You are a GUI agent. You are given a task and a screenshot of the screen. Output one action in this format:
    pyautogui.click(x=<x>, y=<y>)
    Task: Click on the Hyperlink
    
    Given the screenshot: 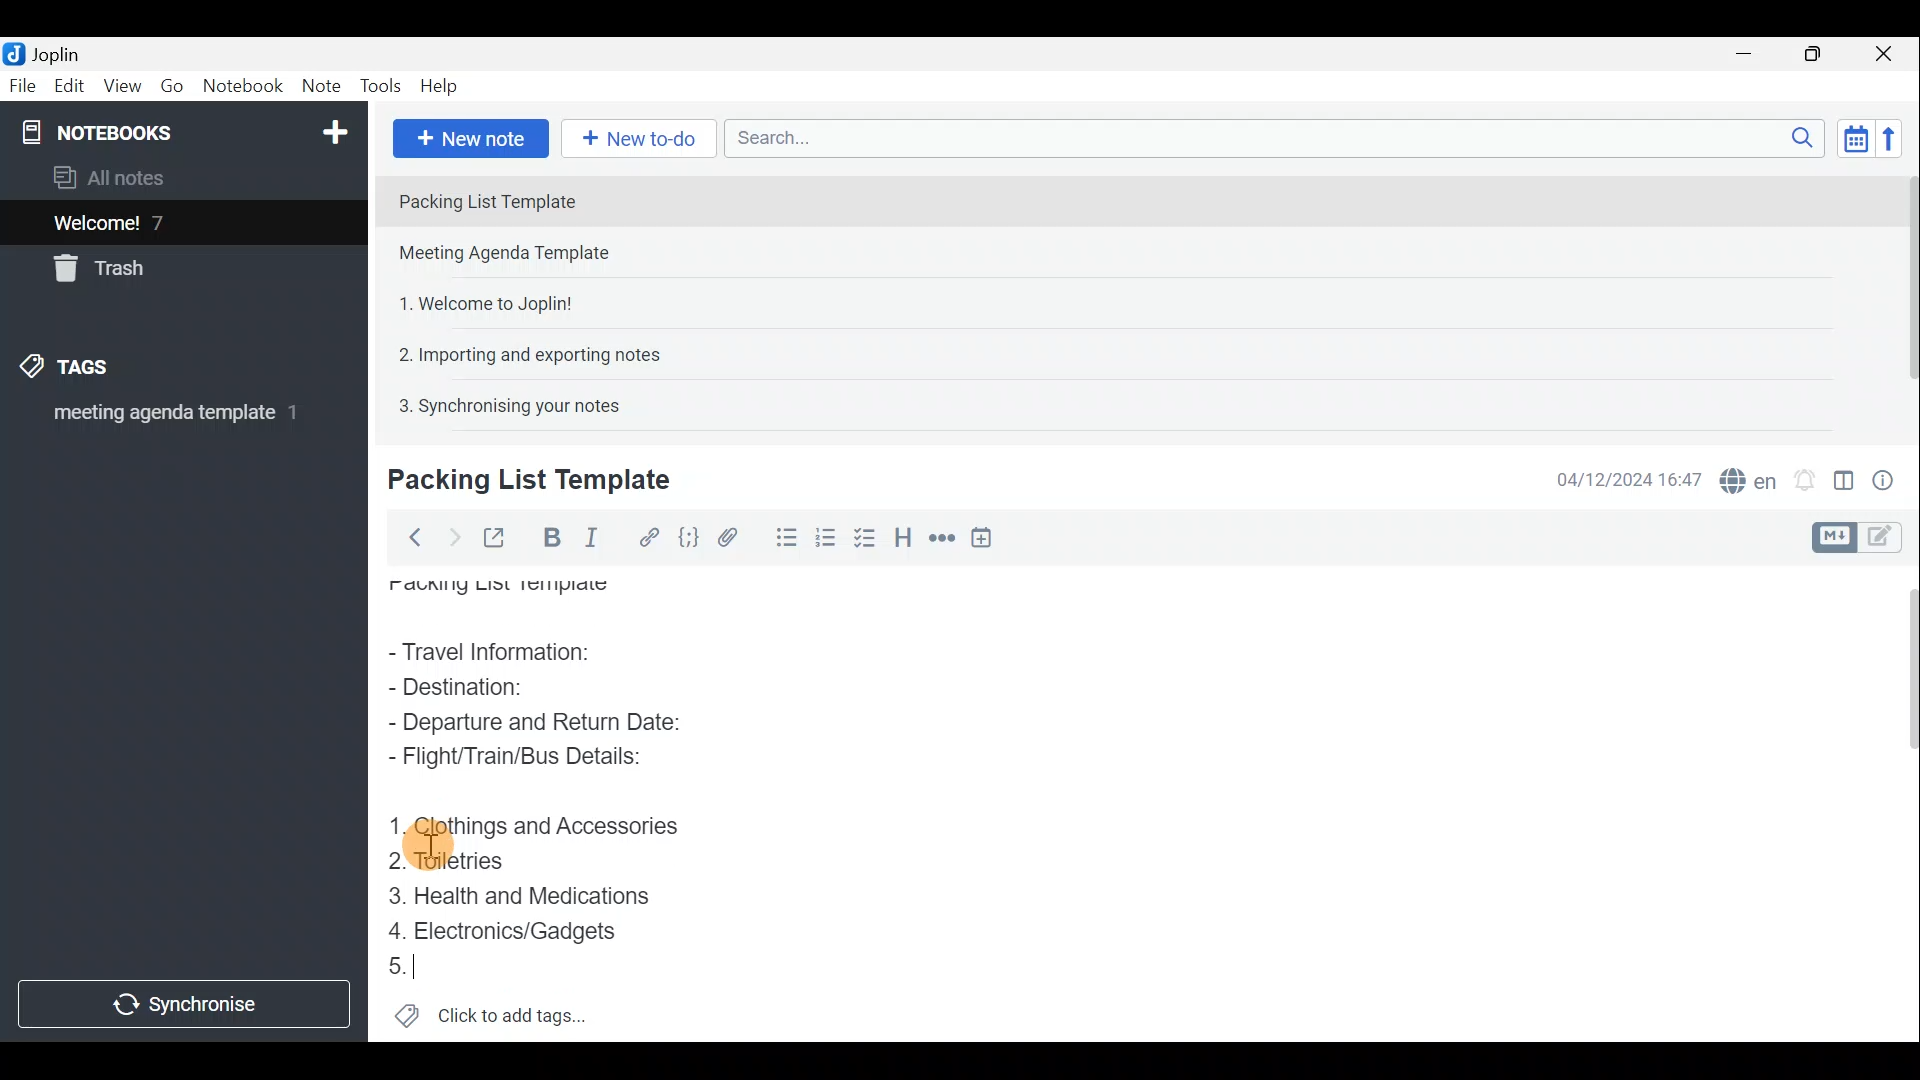 What is the action you would take?
    pyautogui.click(x=645, y=535)
    